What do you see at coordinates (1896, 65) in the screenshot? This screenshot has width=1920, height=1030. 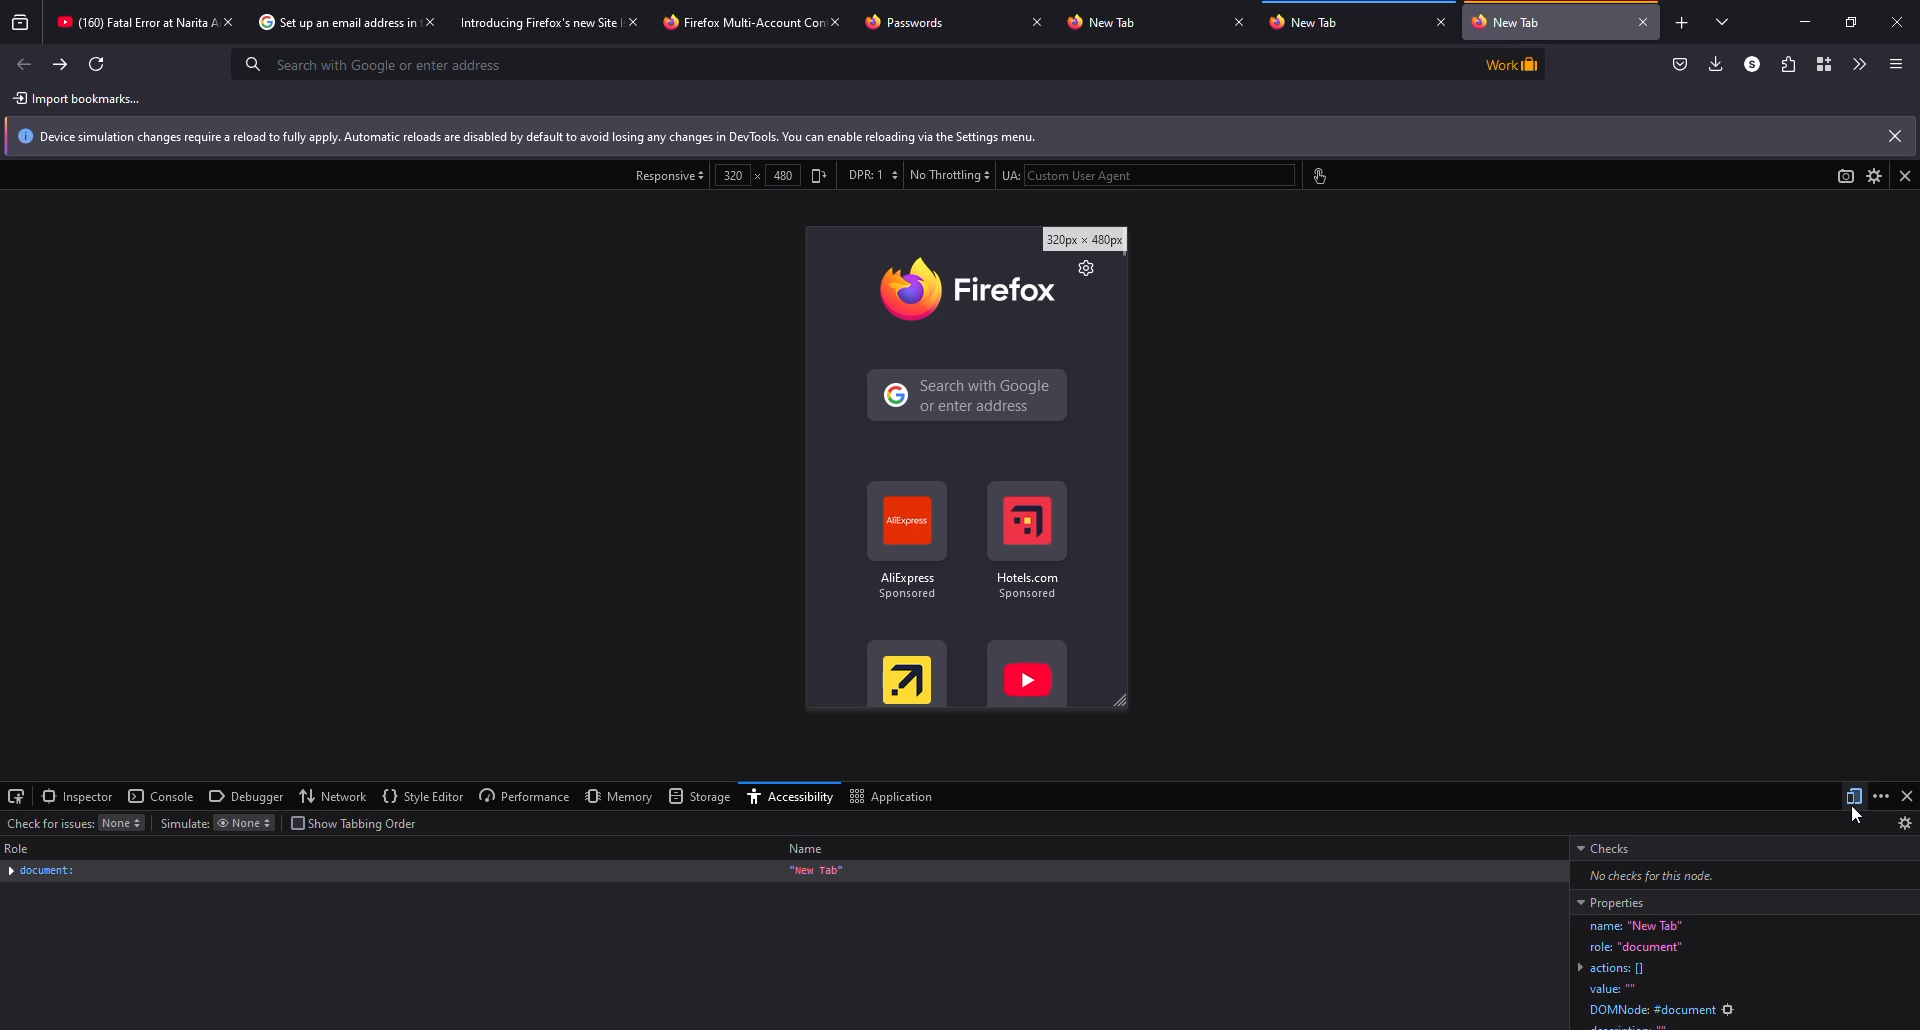 I see `menu` at bounding box center [1896, 65].